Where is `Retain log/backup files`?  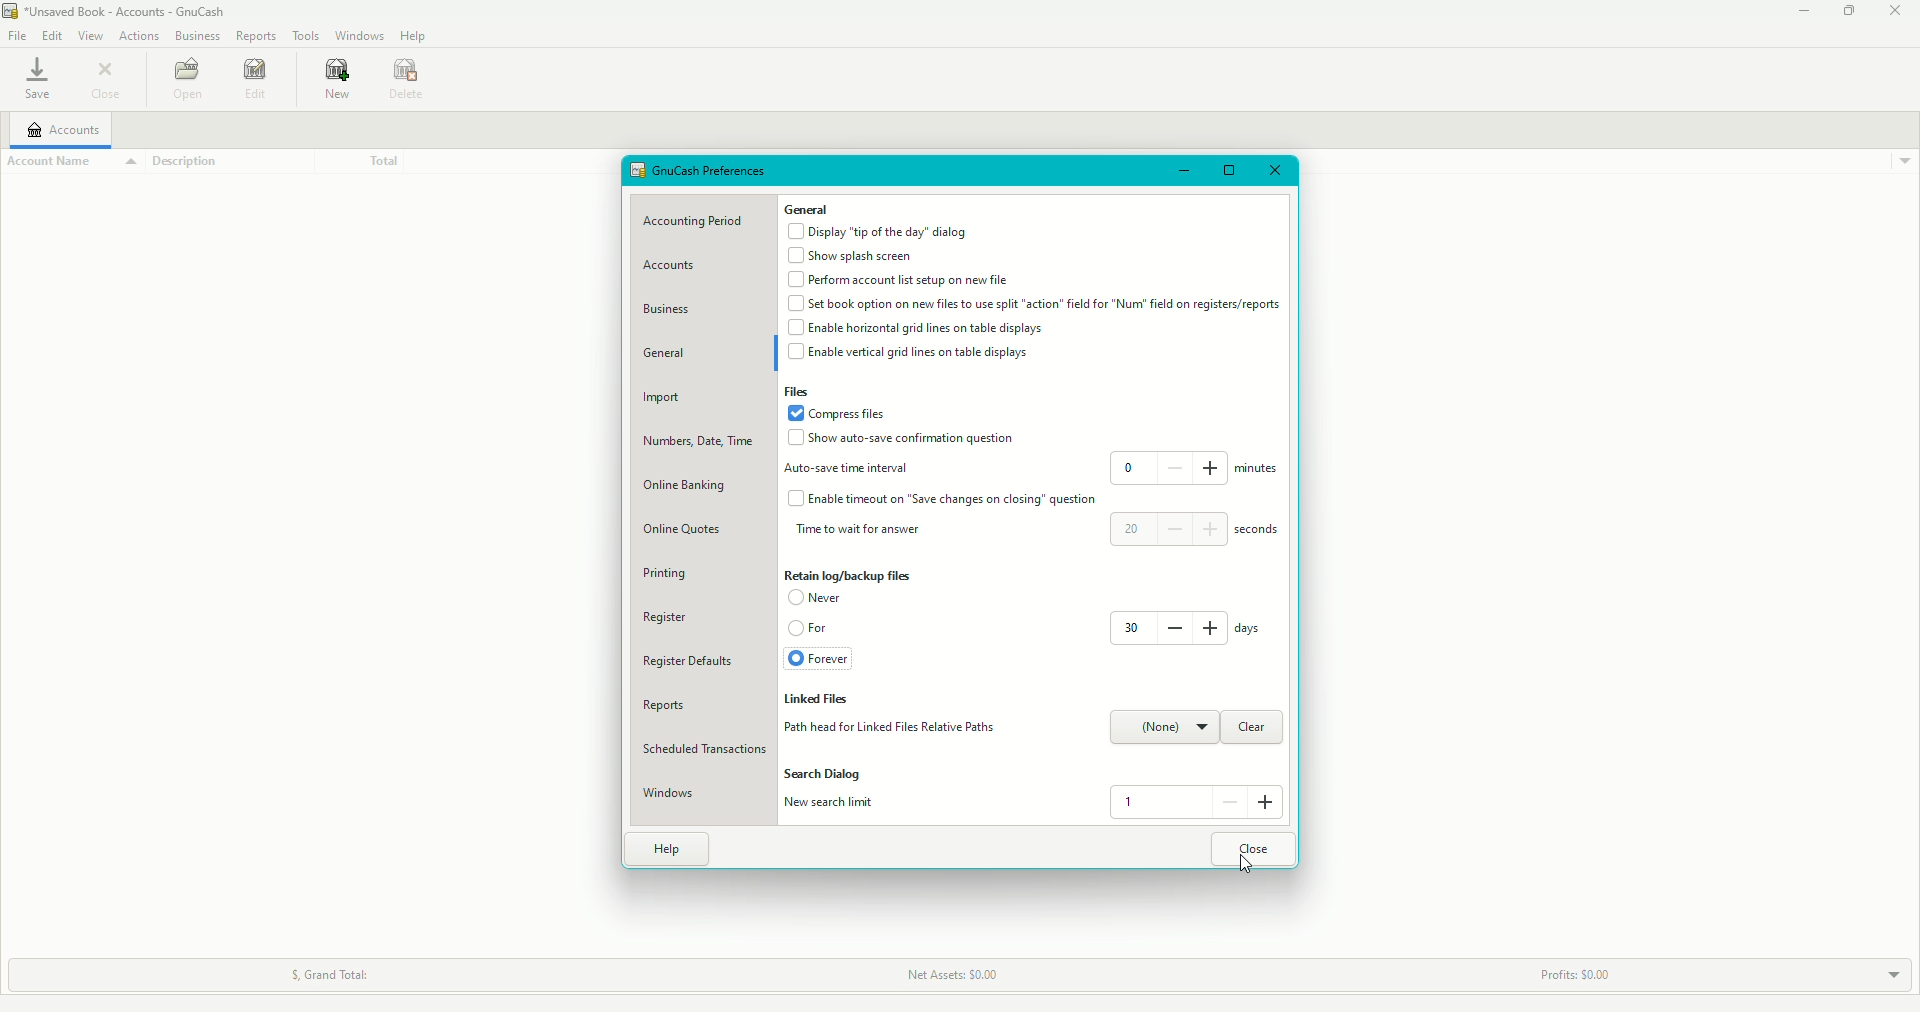 Retain log/backup files is located at coordinates (850, 575).